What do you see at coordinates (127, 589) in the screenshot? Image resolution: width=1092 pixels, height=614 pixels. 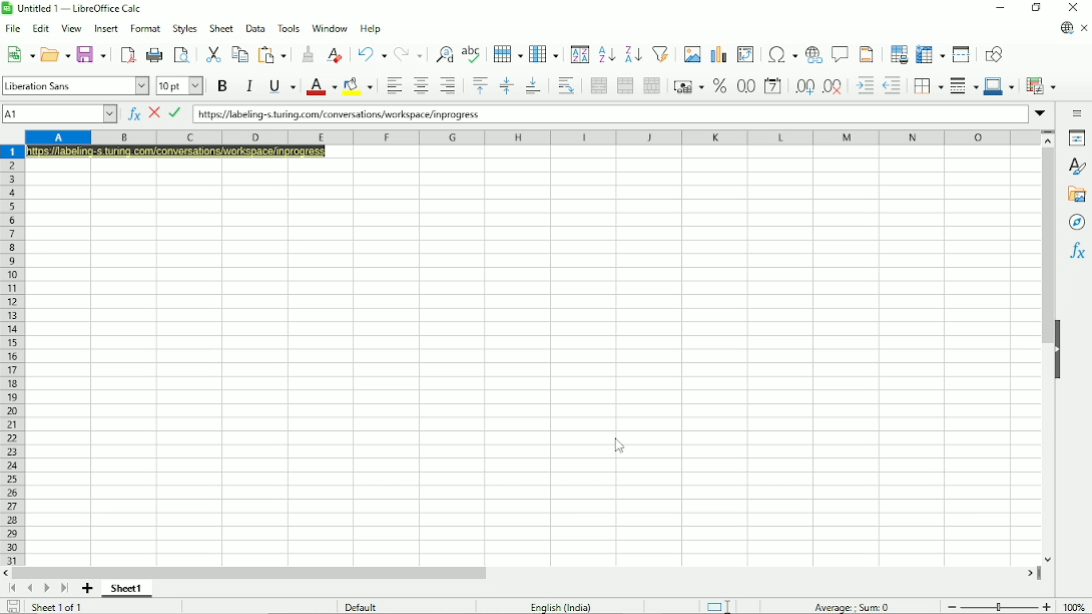 I see `Sheet1` at bounding box center [127, 589].